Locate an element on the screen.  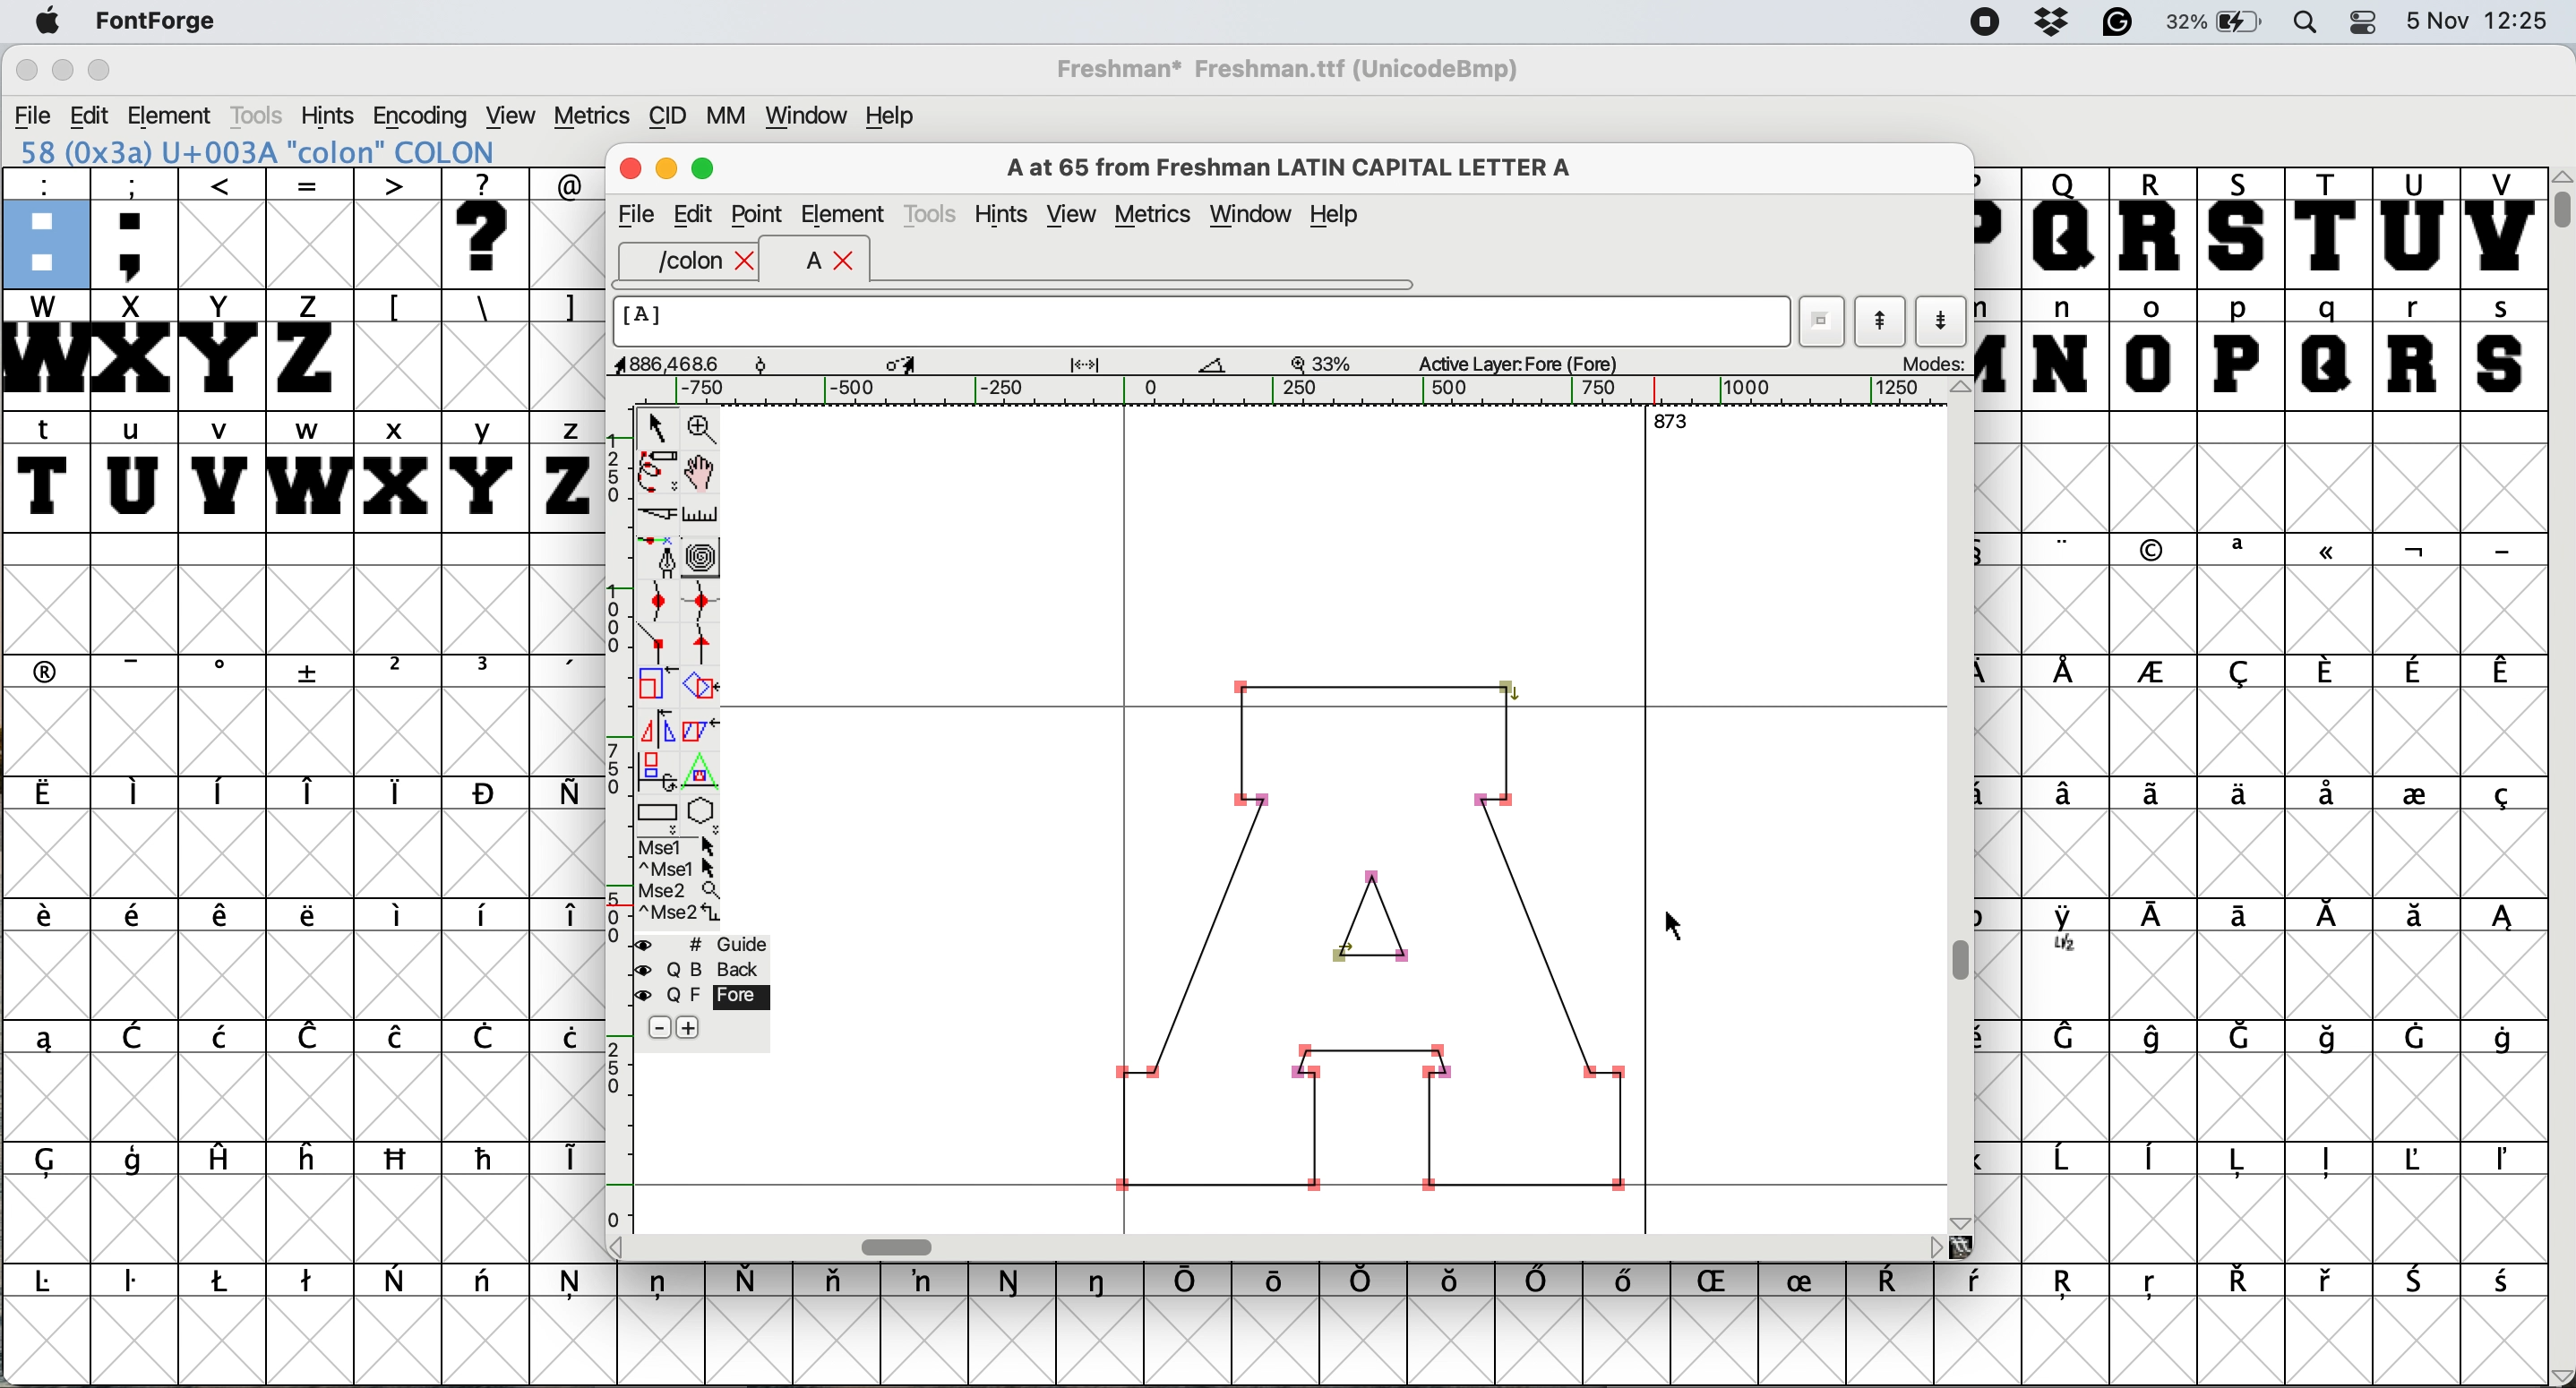
symbol is located at coordinates (400, 792).